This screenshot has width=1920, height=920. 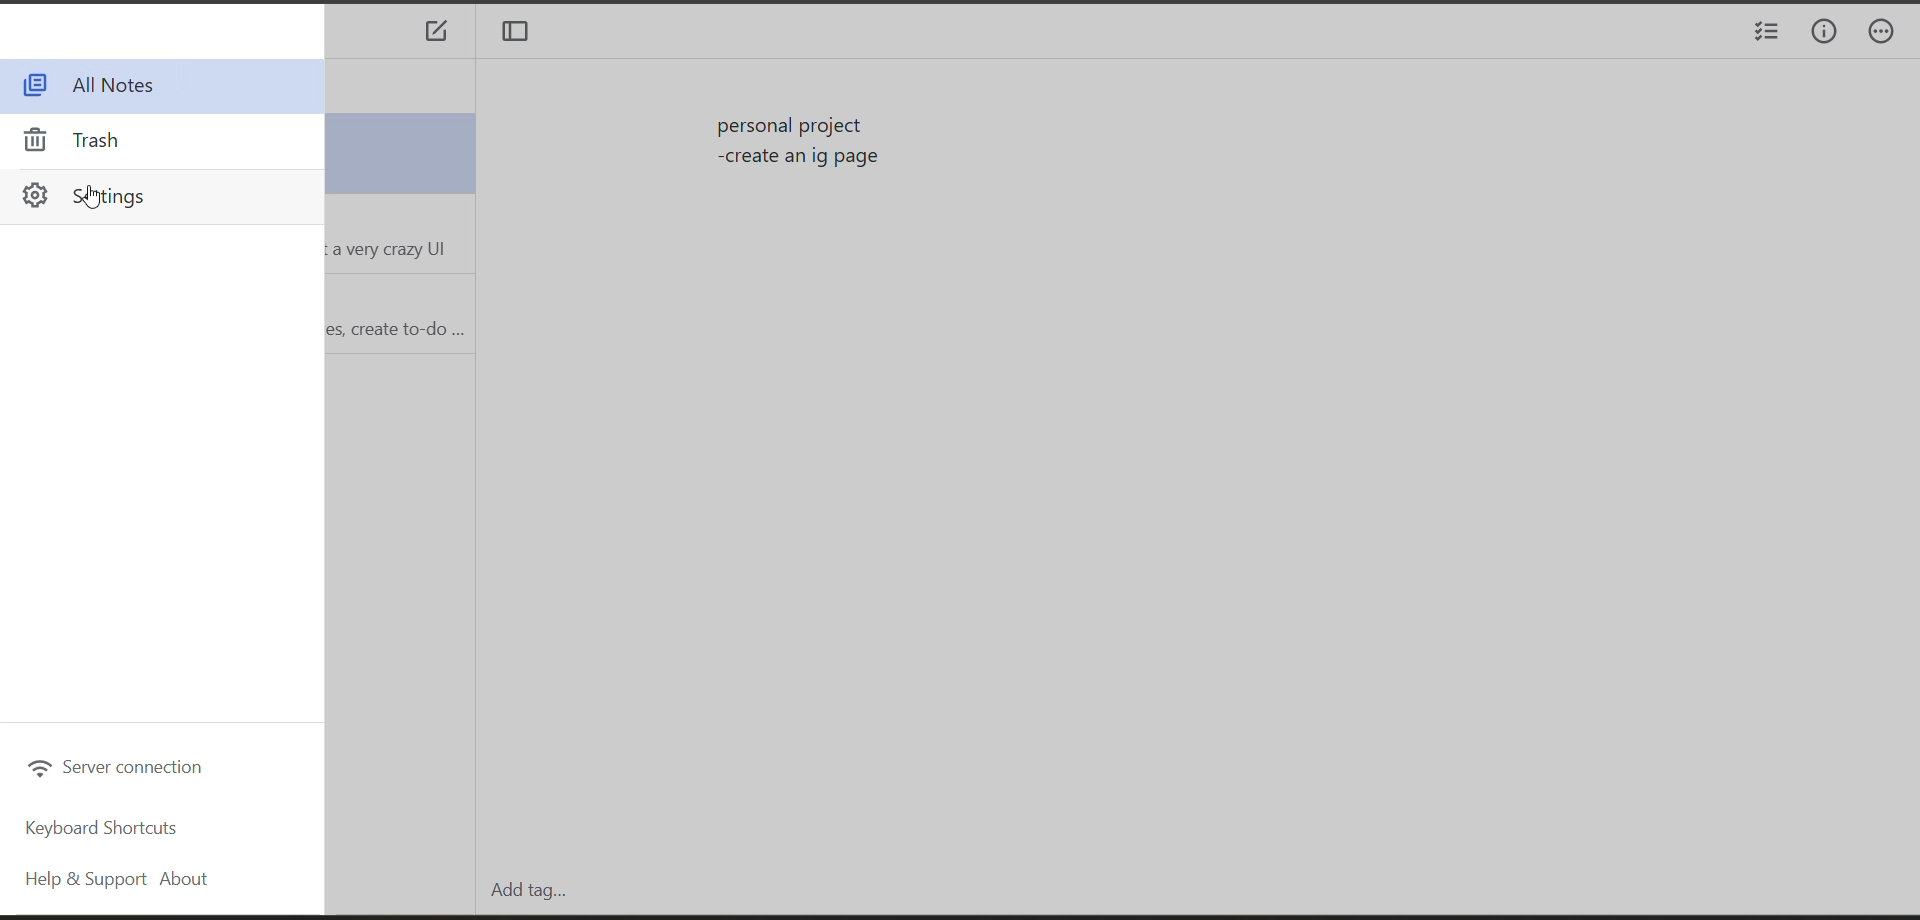 What do you see at coordinates (1825, 33) in the screenshot?
I see `infor` at bounding box center [1825, 33].